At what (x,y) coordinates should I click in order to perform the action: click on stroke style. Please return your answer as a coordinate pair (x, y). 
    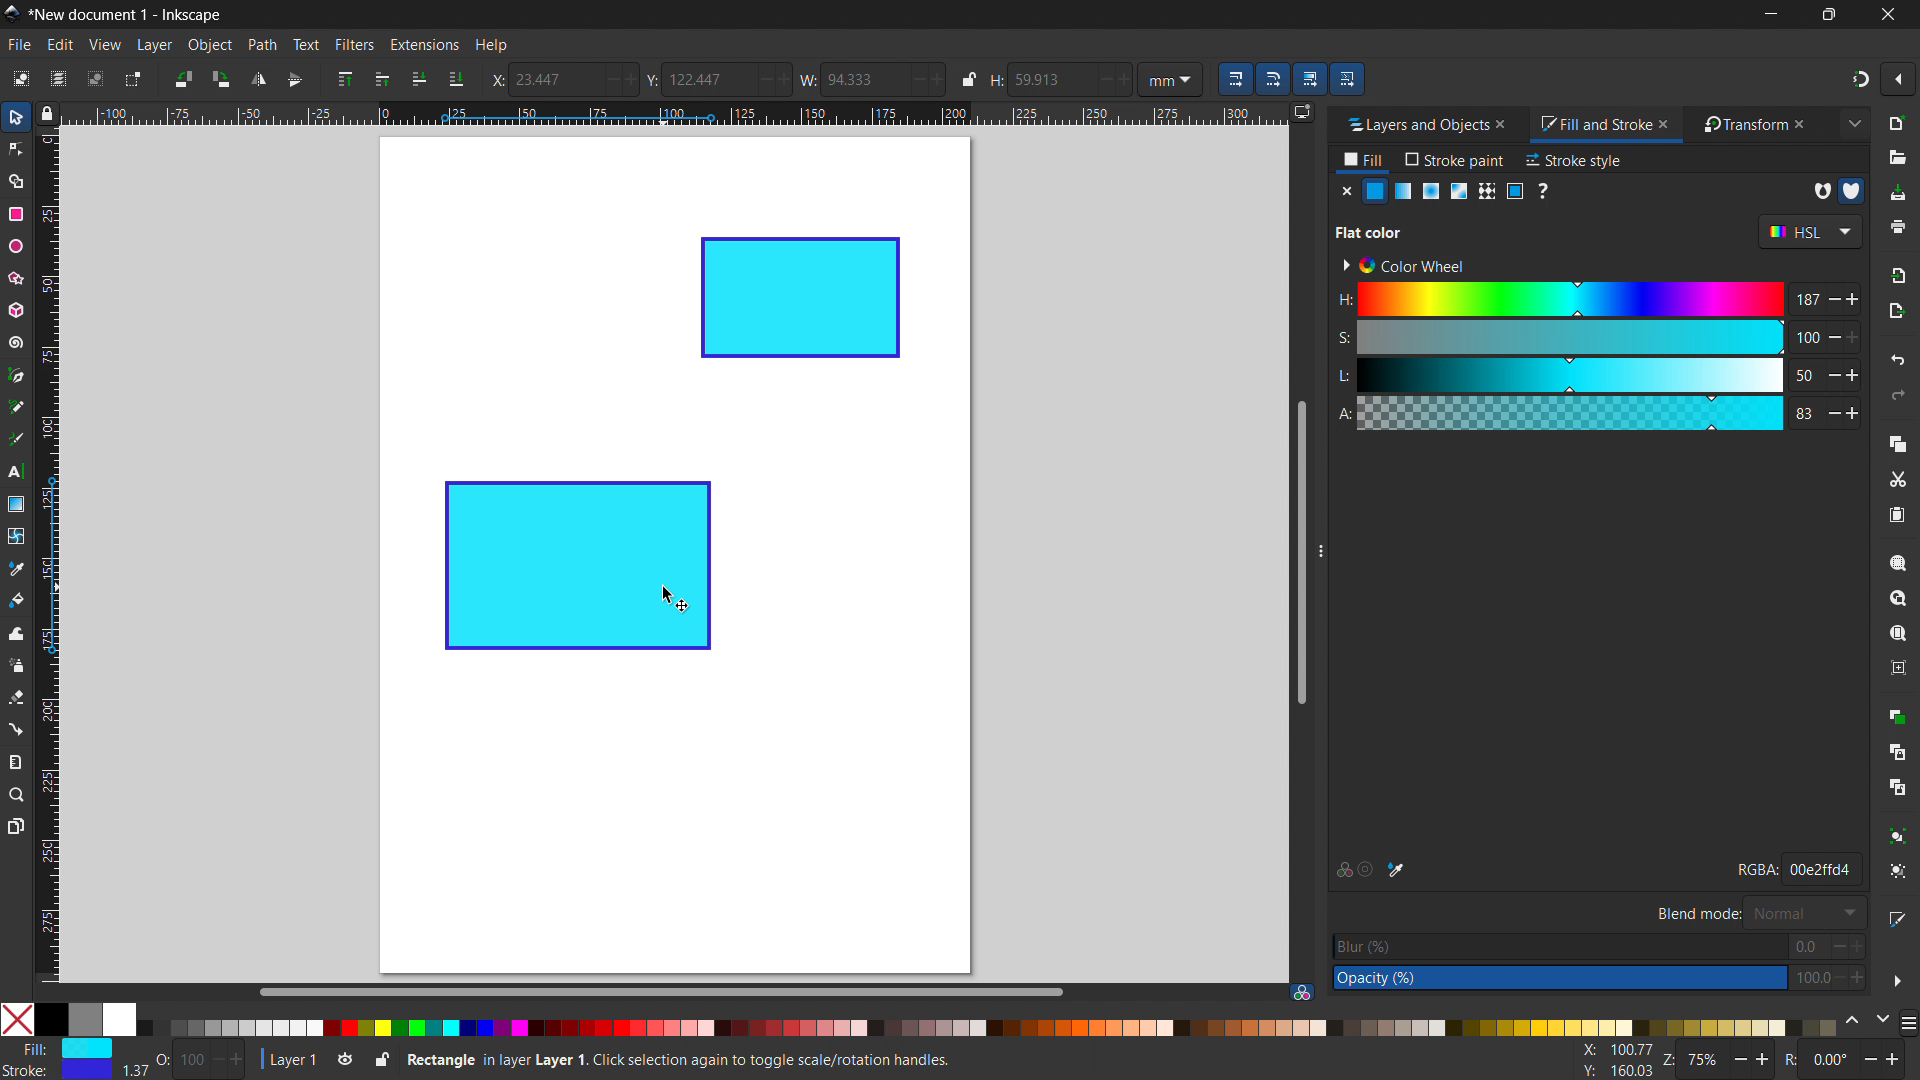
    Looking at the image, I should click on (1575, 160).